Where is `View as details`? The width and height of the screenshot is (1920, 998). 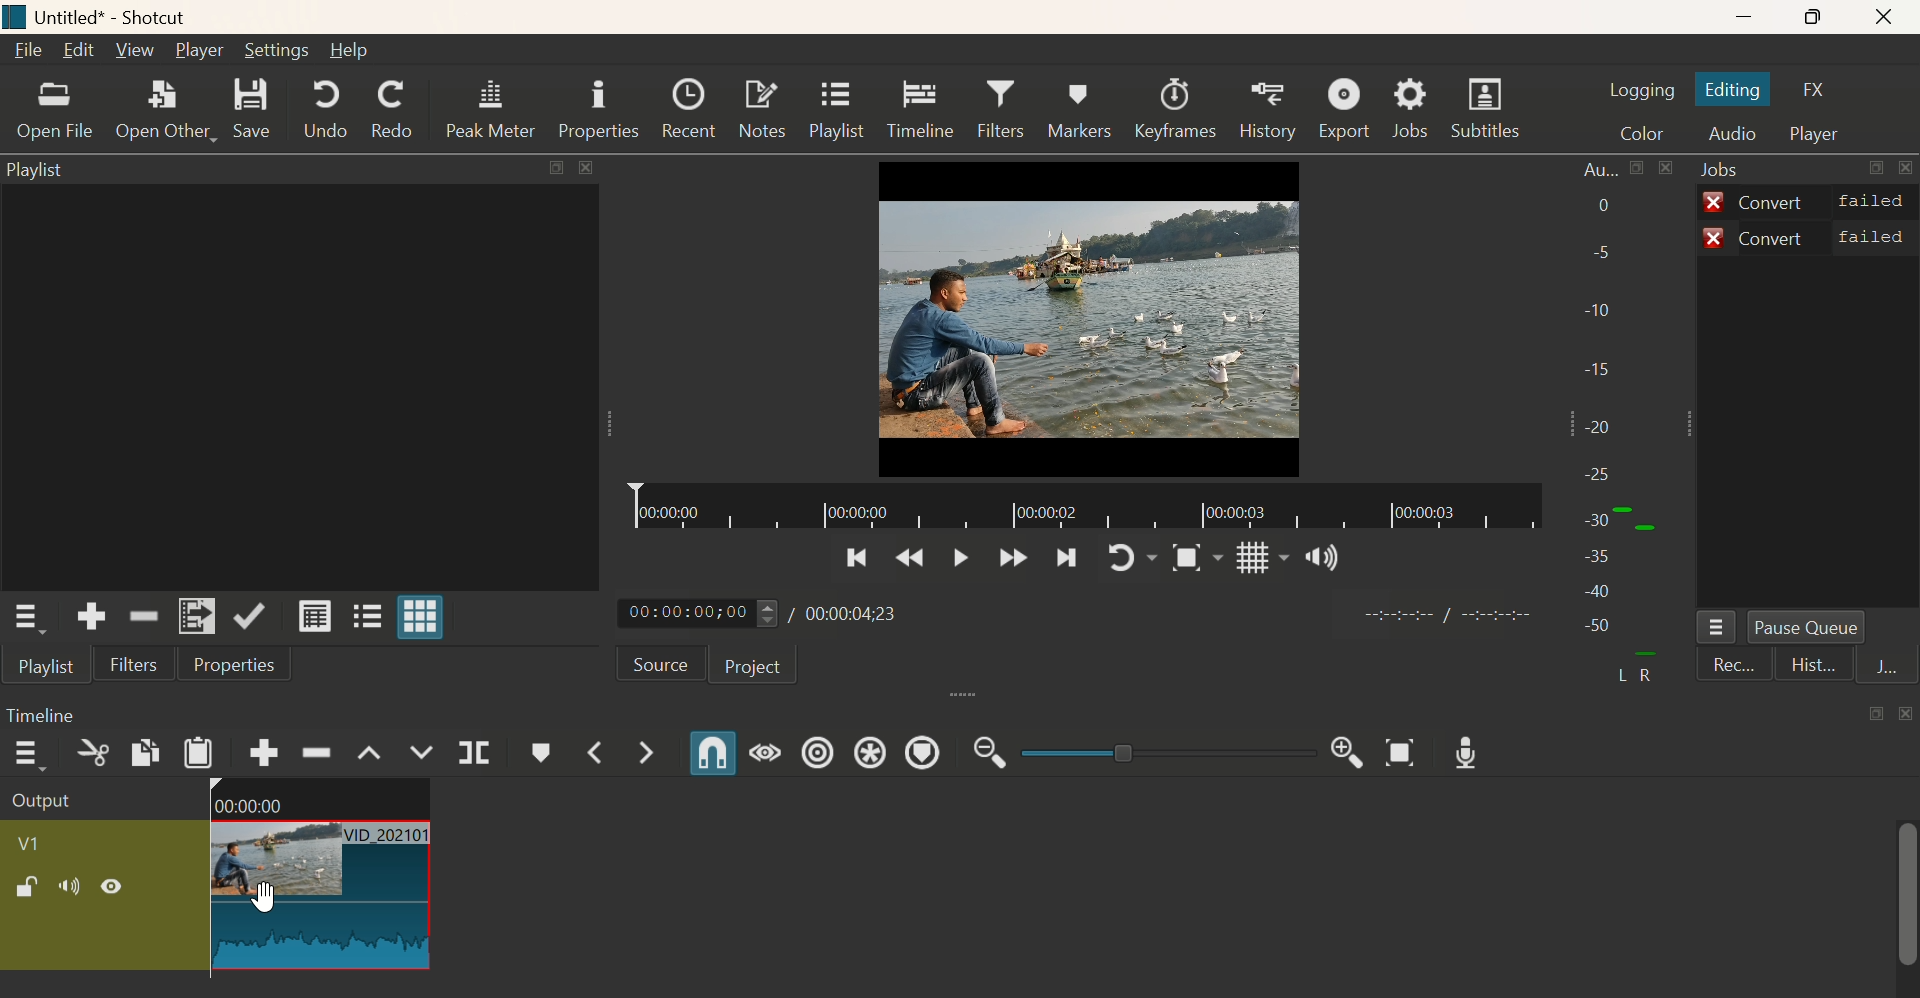
View as details is located at coordinates (318, 618).